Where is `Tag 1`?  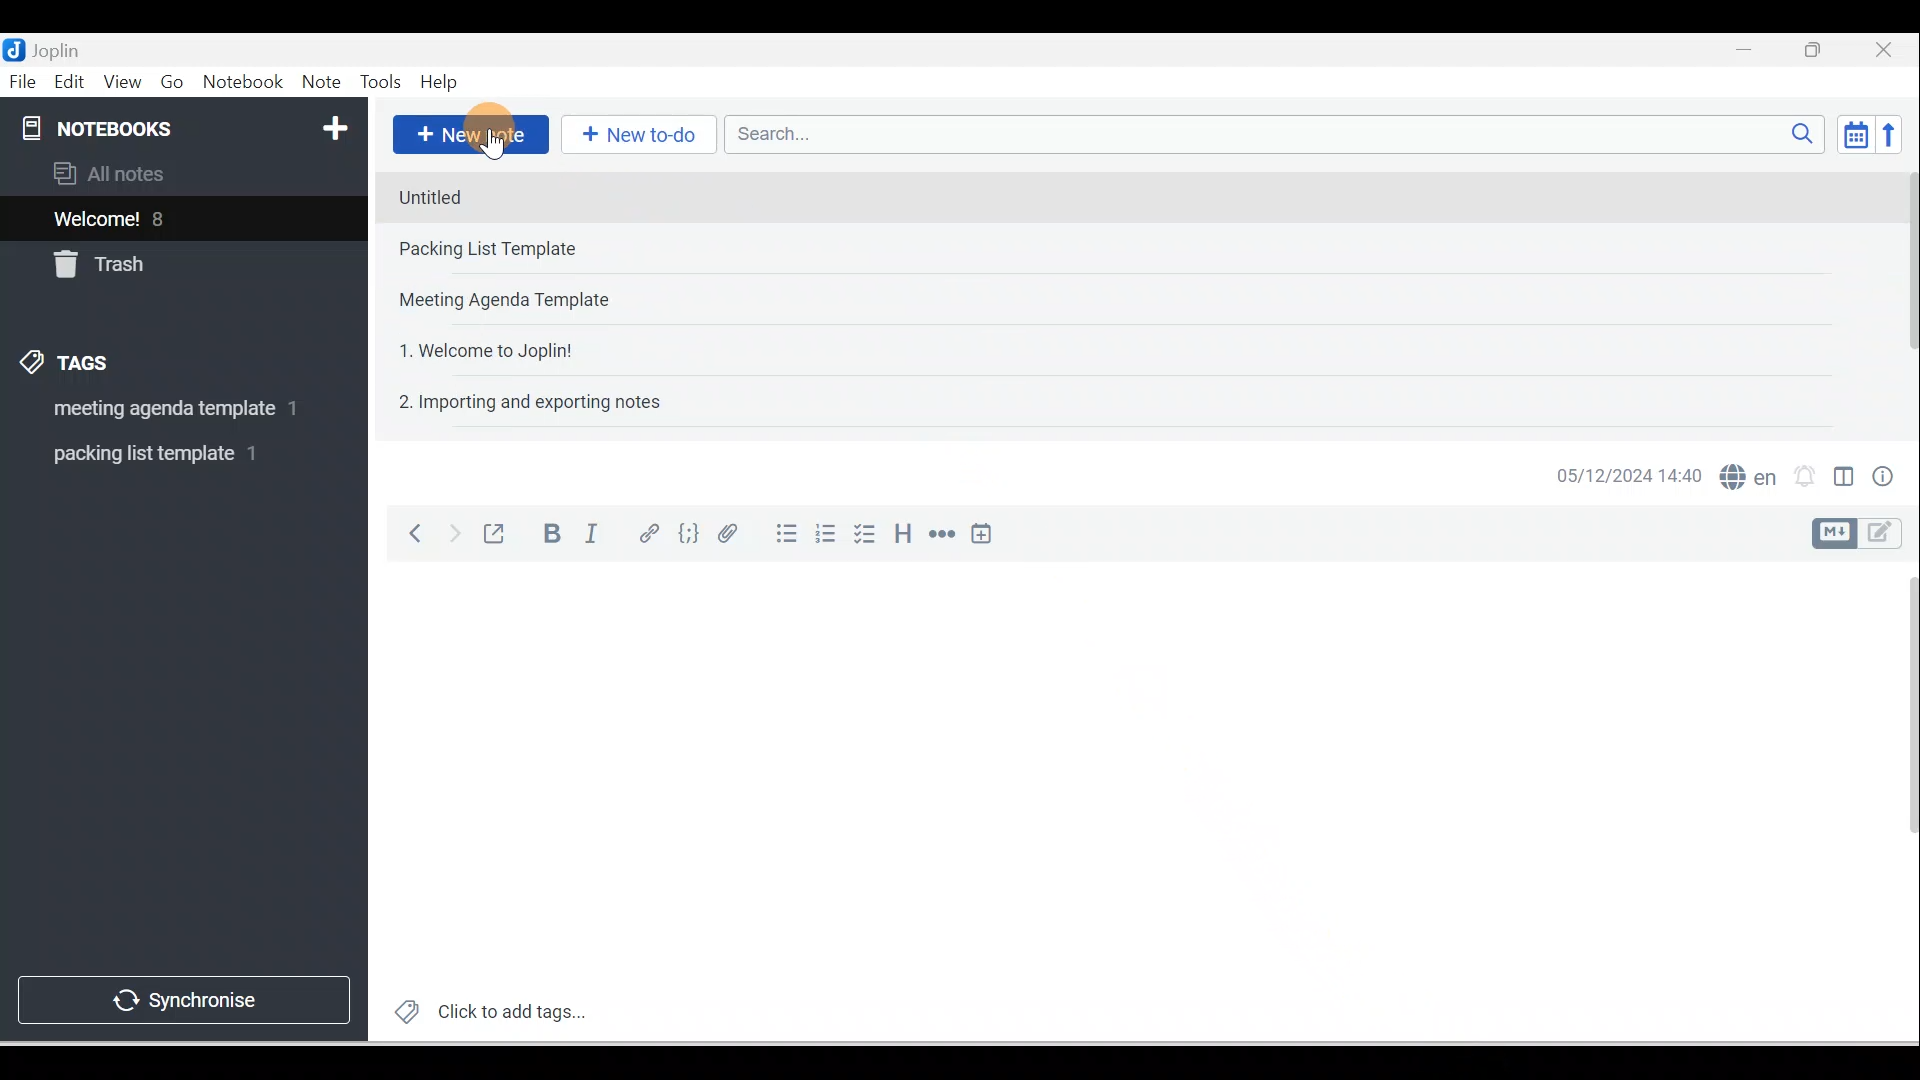
Tag 1 is located at coordinates (157, 410).